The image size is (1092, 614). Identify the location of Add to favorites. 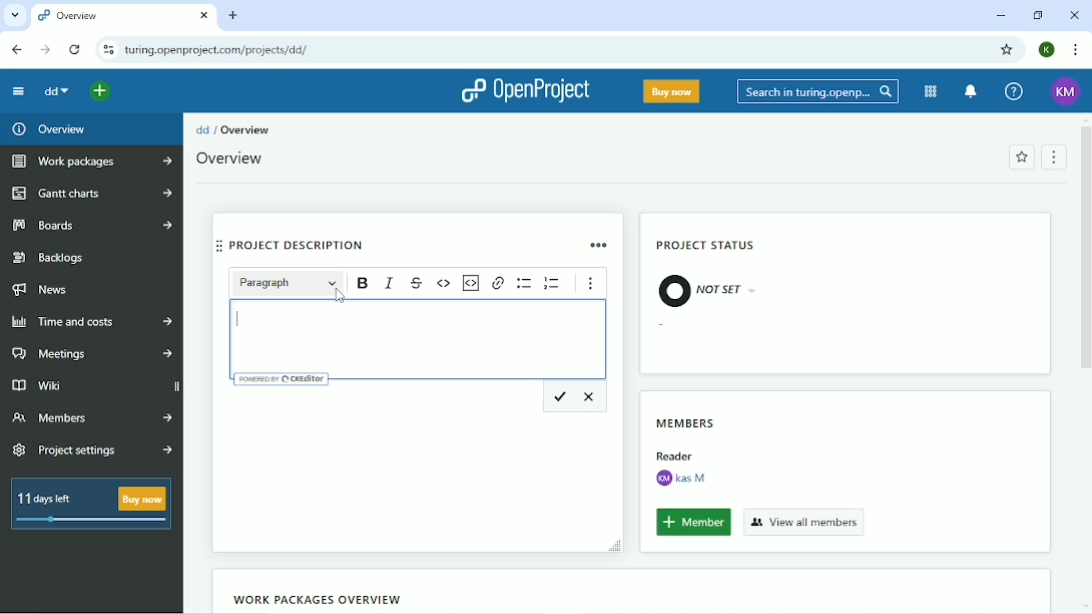
(1021, 157).